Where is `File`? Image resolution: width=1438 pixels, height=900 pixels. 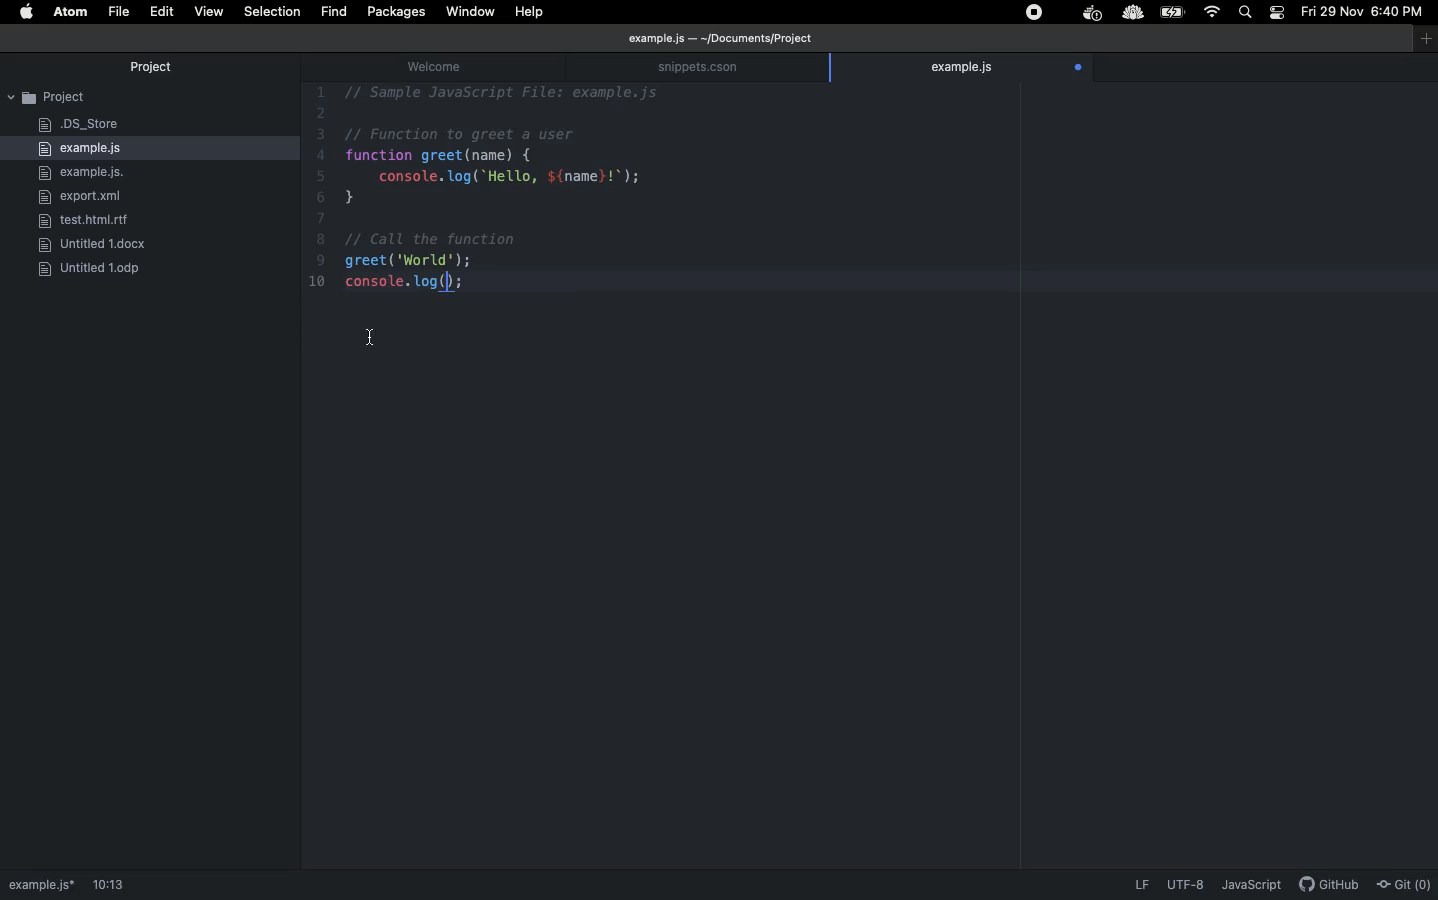
File is located at coordinates (119, 12).